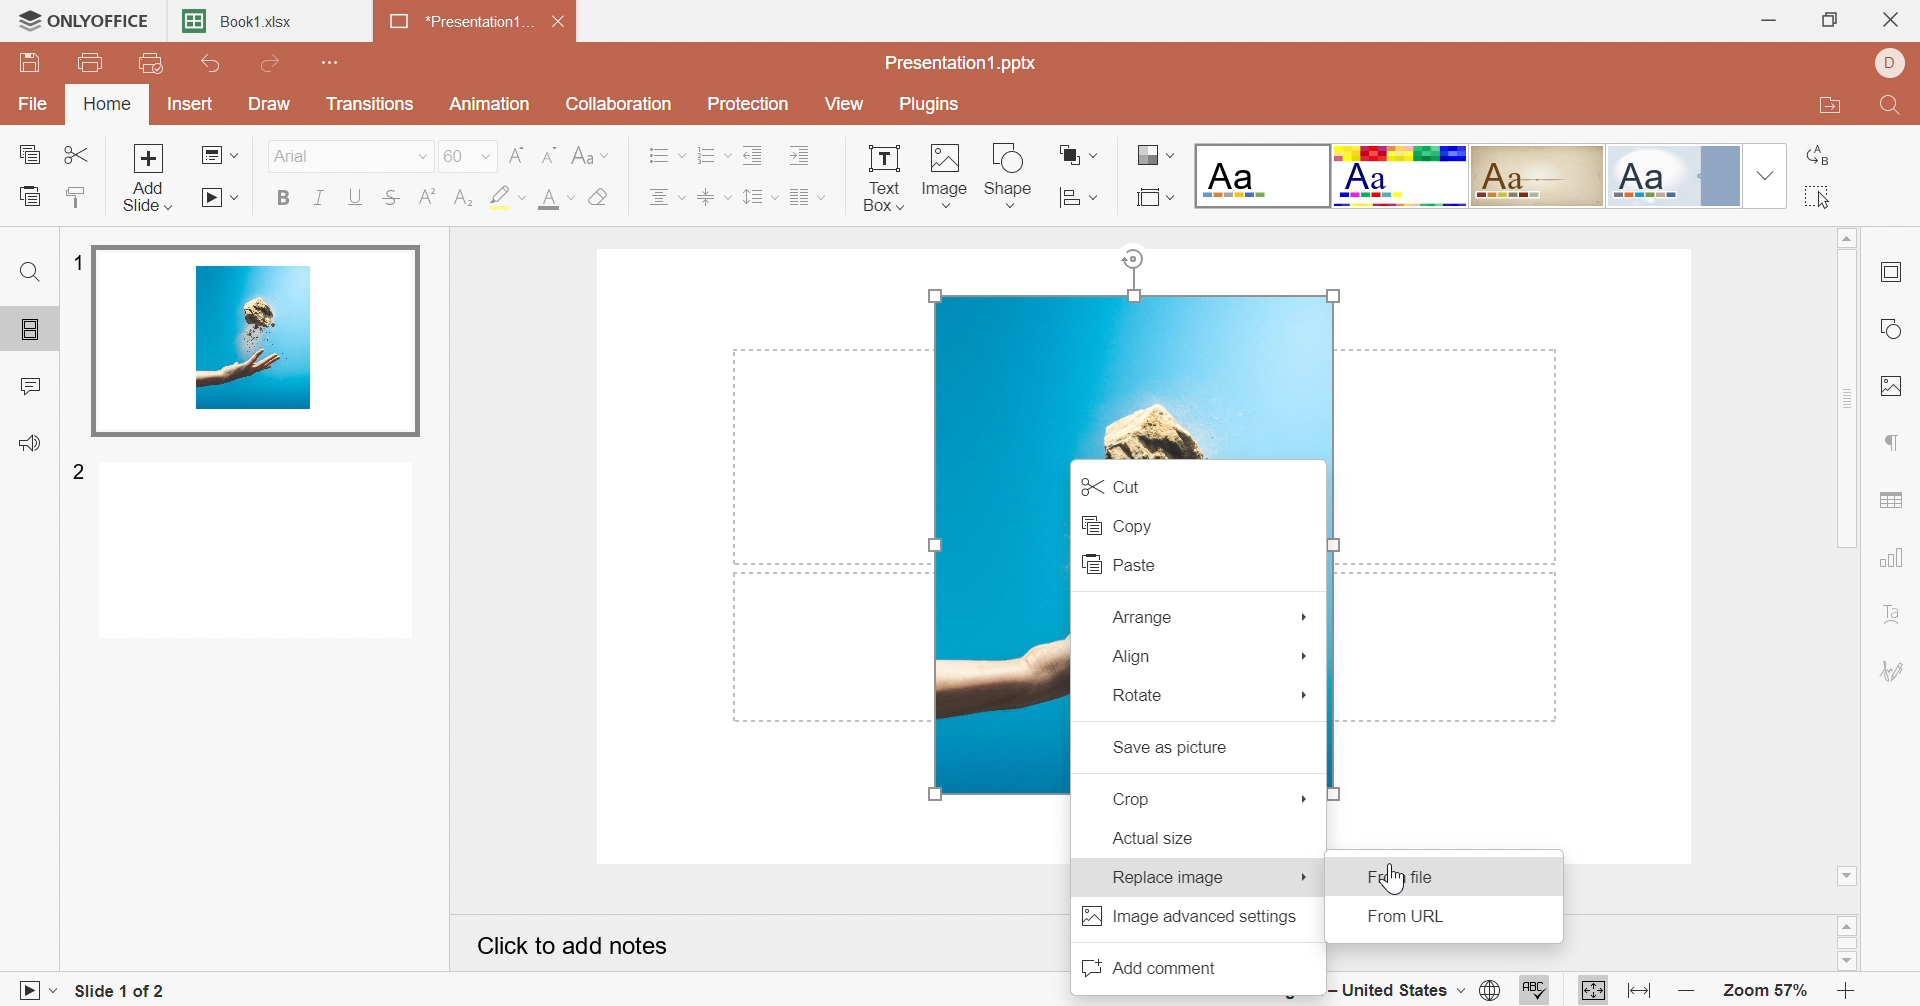 The image size is (1920, 1006). Describe the element at coordinates (1012, 177) in the screenshot. I see `Shape` at that location.